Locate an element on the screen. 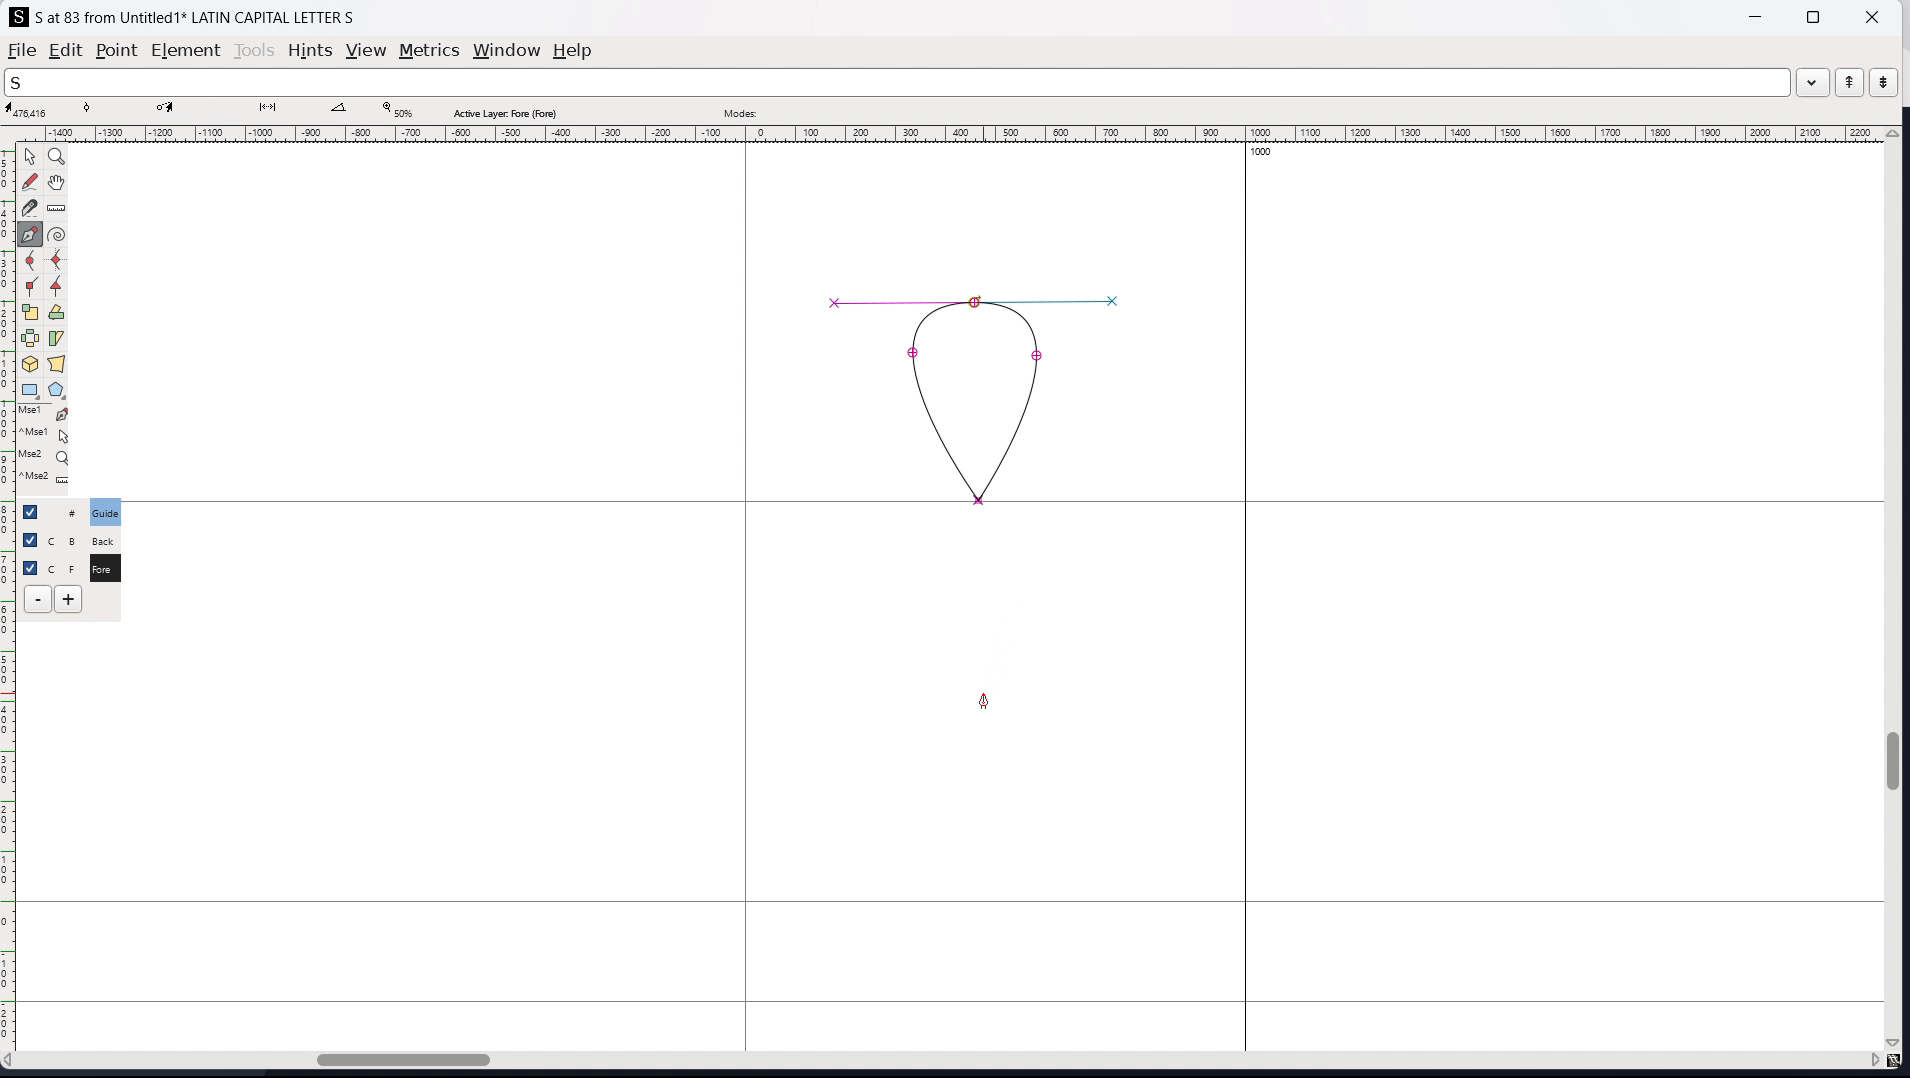 The height and width of the screenshot is (1078, 1910). rectangle and ellipse is located at coordinates (31, 391).